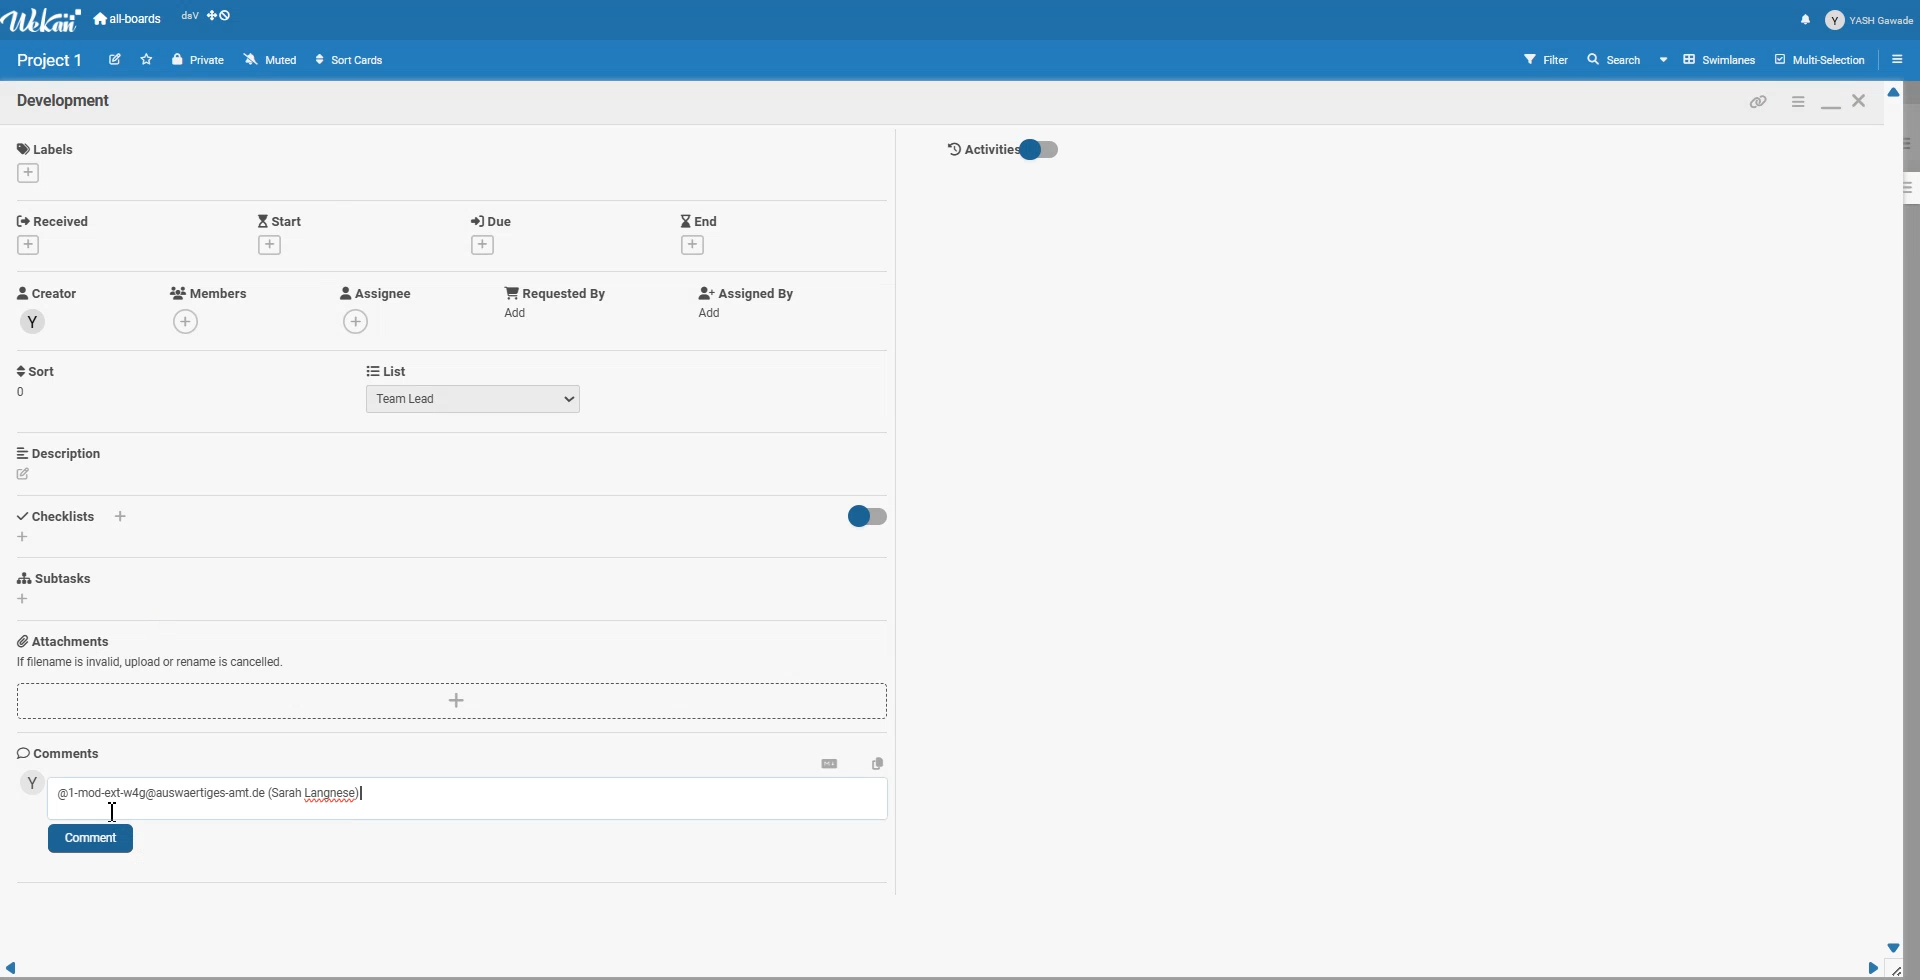 This screenshot has height=980, width=1920. What do you see at coordinates (23, 536) in the screenshot?
I see `add` at bounding box center [23, 536].